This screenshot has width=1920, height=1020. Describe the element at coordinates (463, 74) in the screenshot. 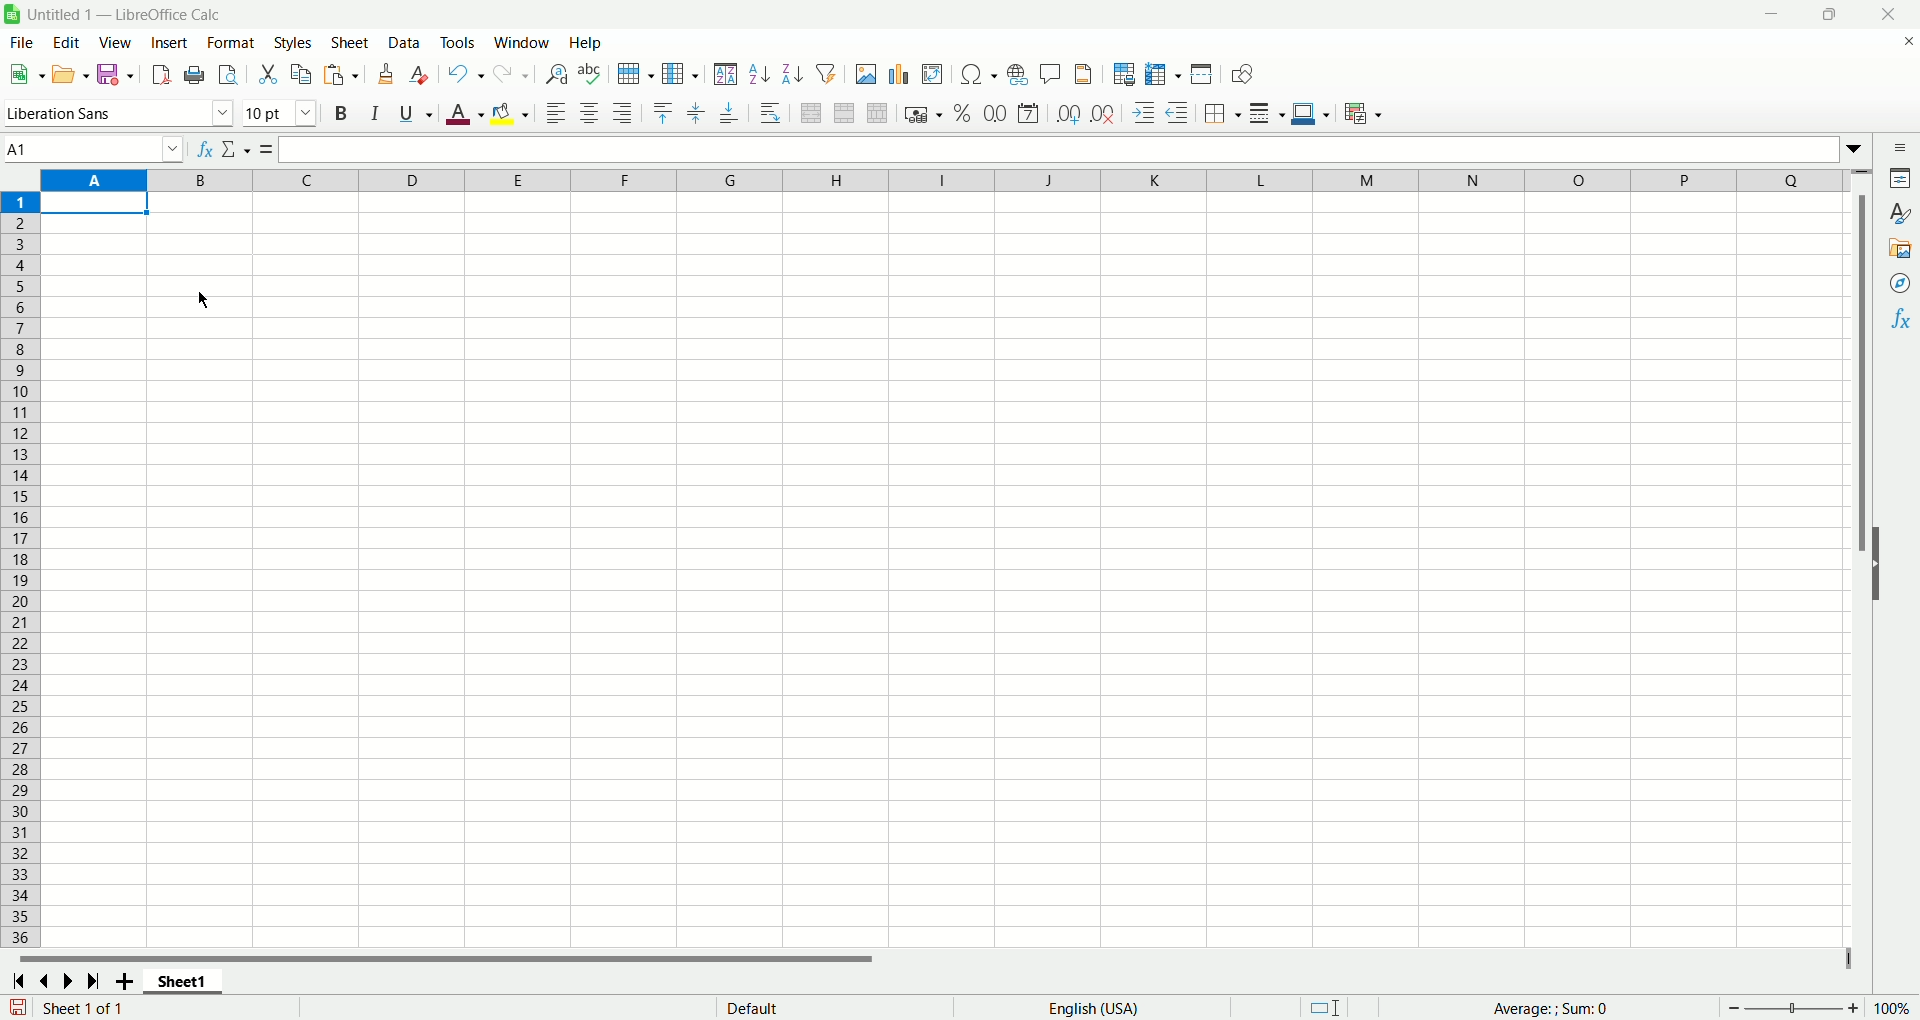

I see `undo` at that location.